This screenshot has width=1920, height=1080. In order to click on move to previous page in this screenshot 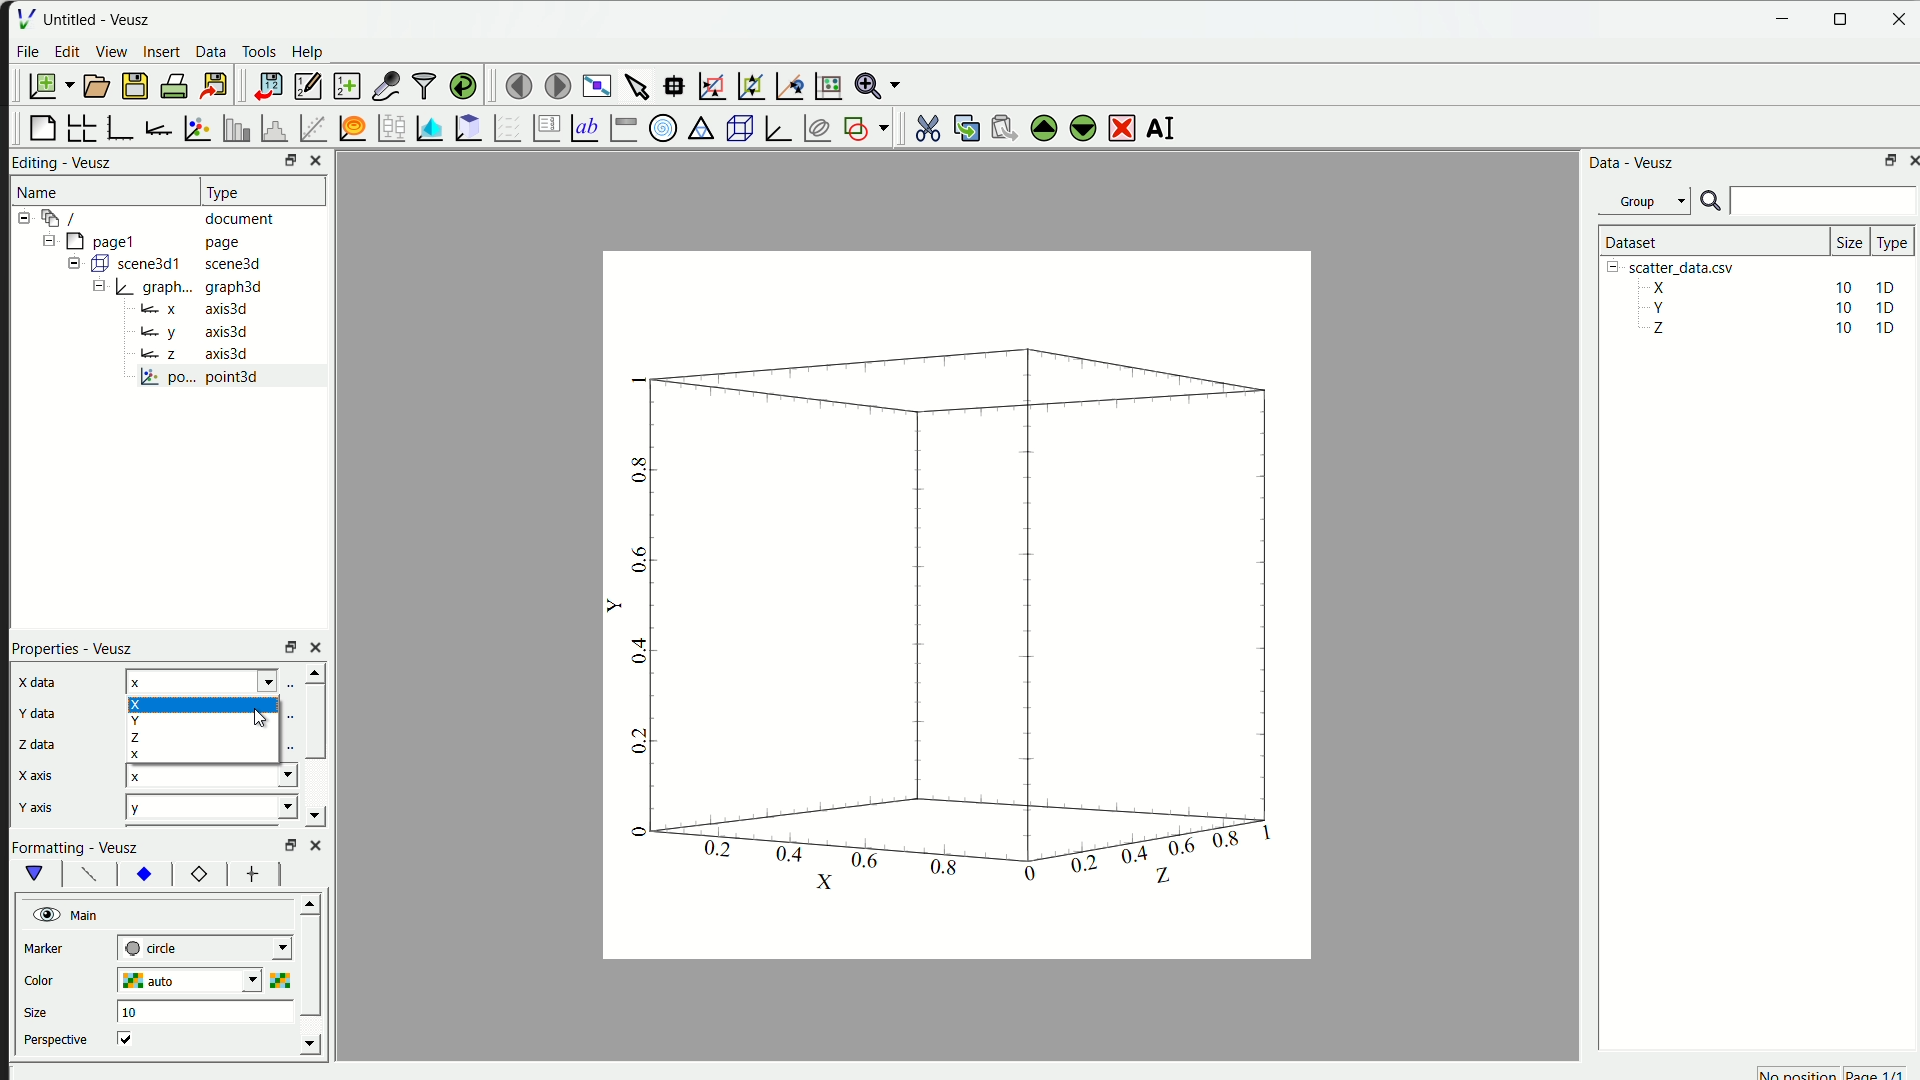, I will do `click(516, 83)`.